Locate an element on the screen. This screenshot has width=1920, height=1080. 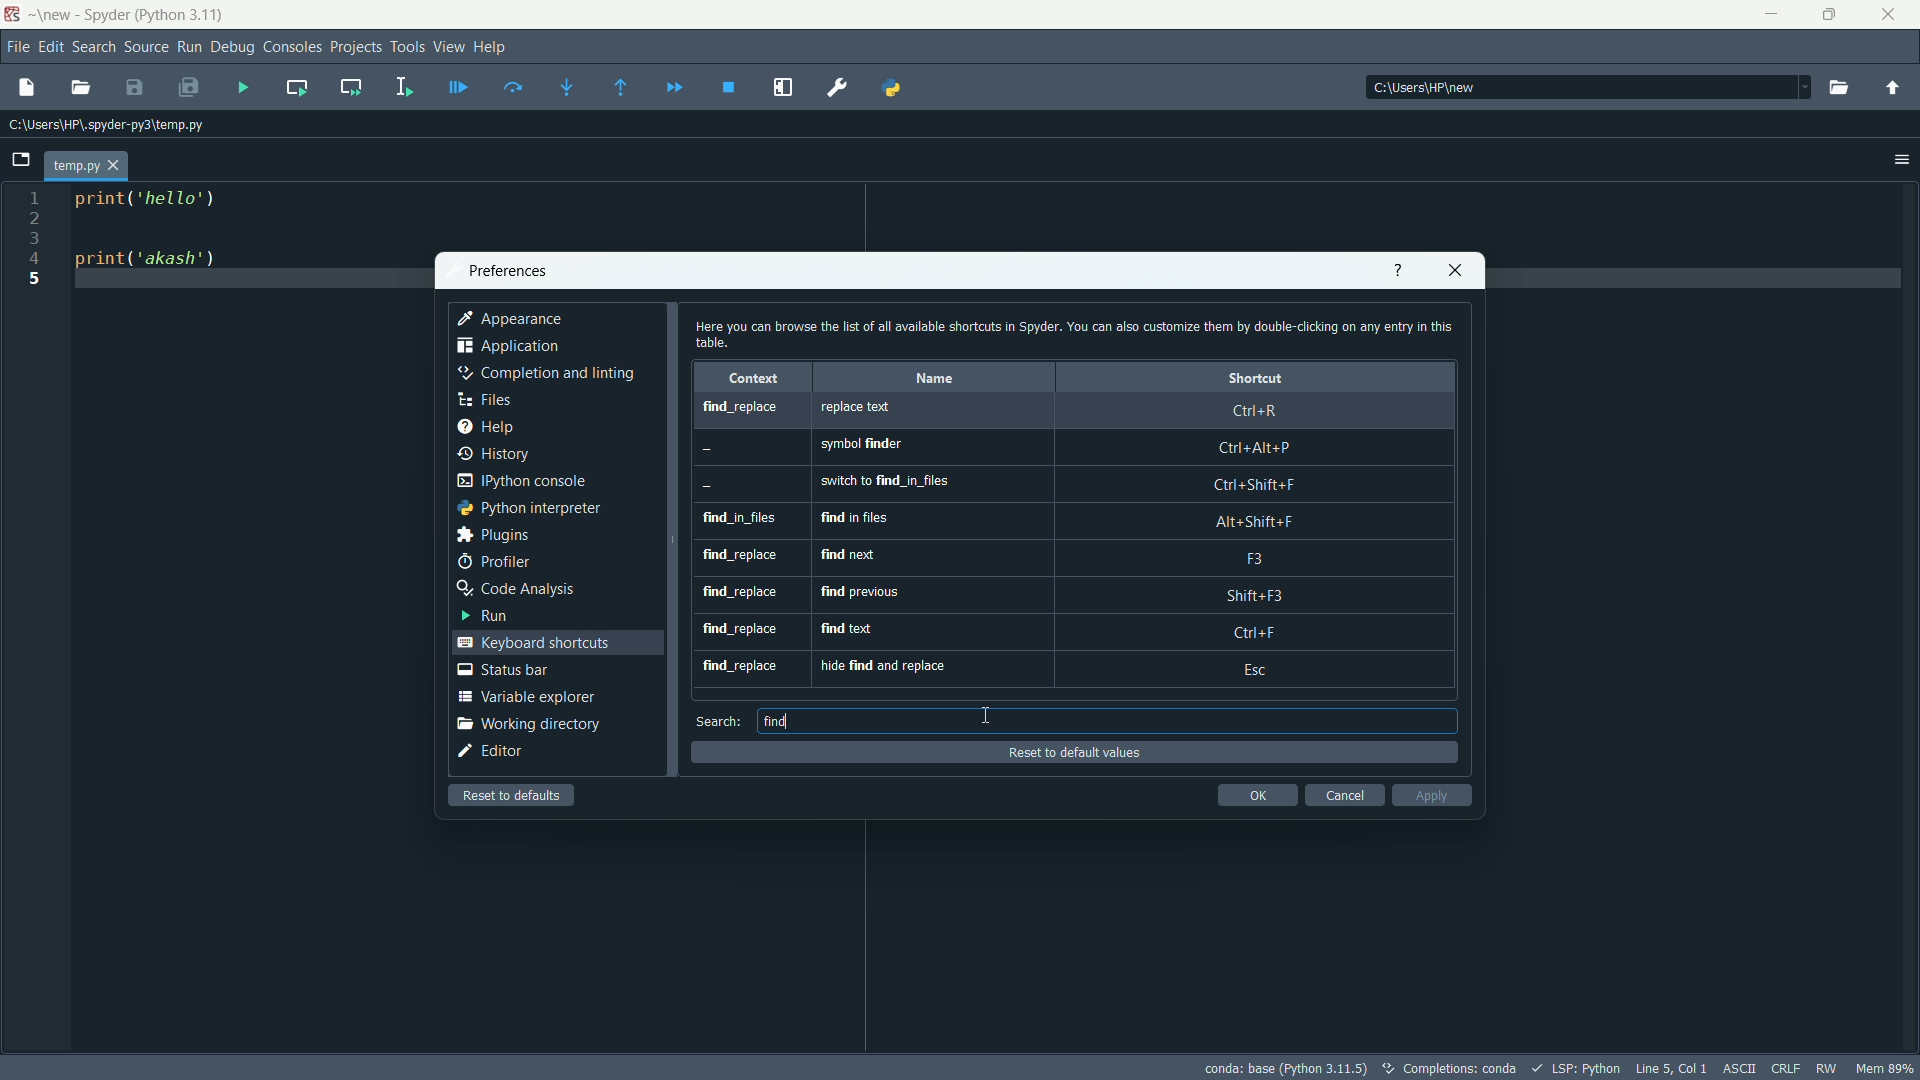
browse directory is located at coordinates (1840, 89).